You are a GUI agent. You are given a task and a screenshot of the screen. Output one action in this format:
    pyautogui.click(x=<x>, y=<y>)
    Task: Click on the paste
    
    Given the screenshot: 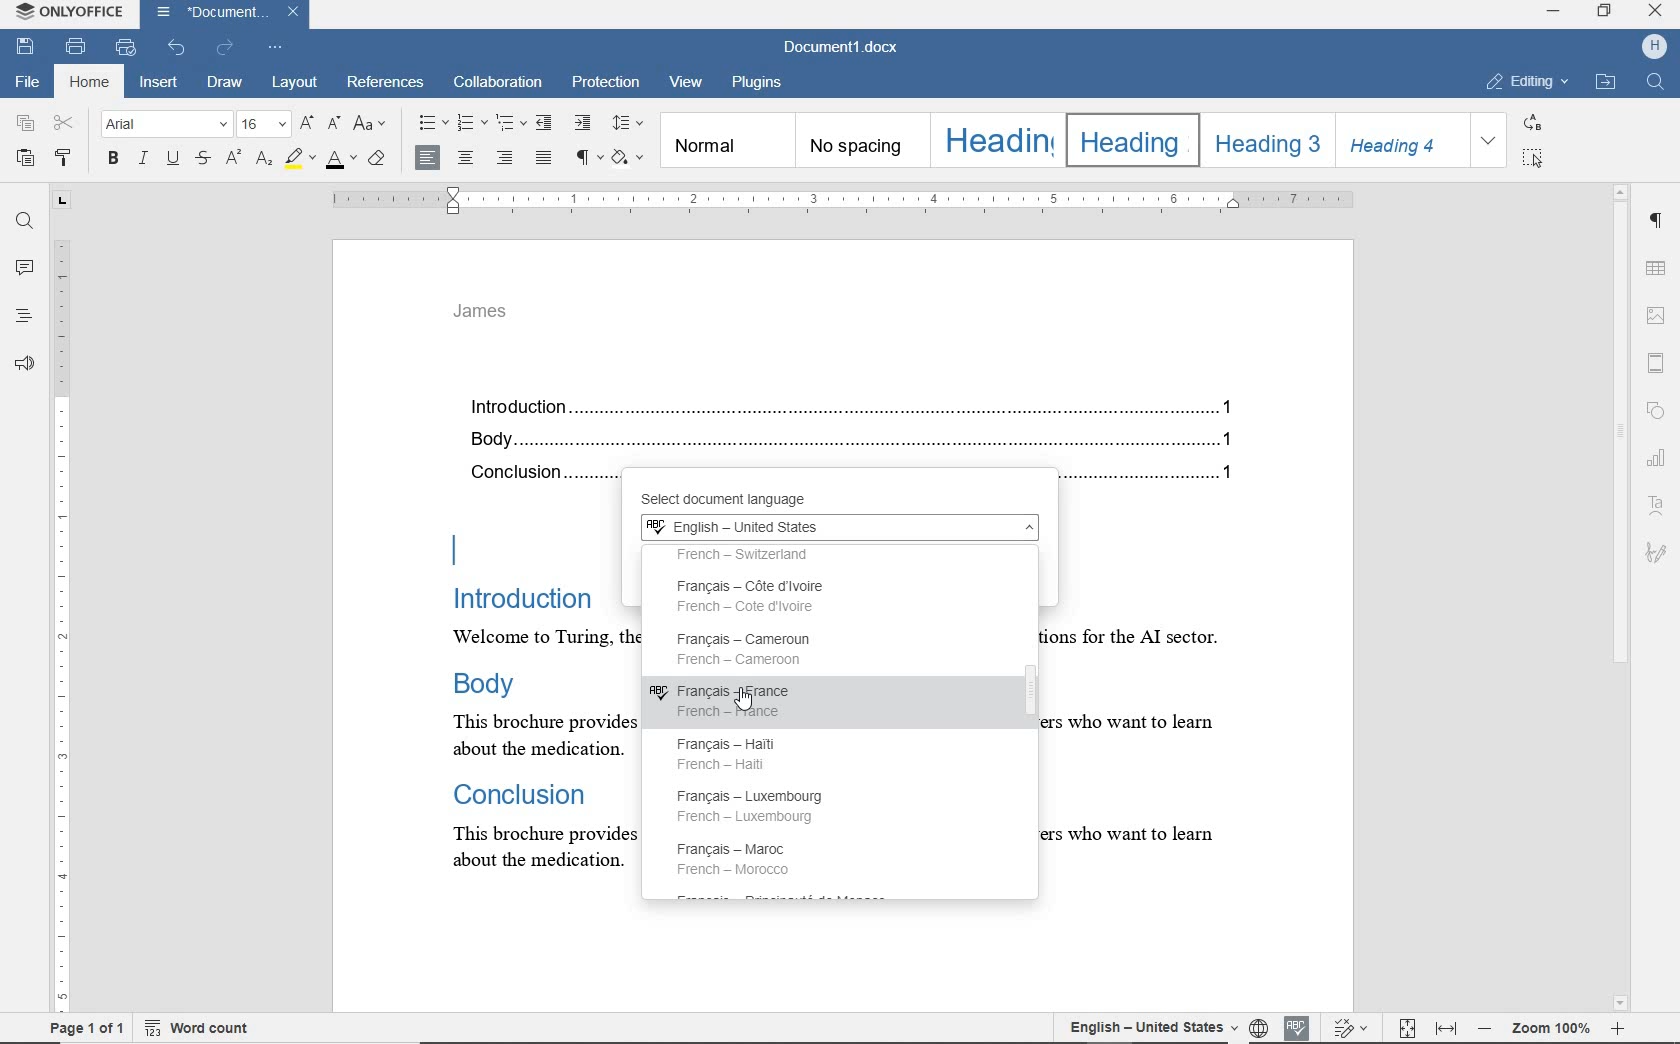 What is the action you would take?
    pyautogui.click(x=23, y=157)
    